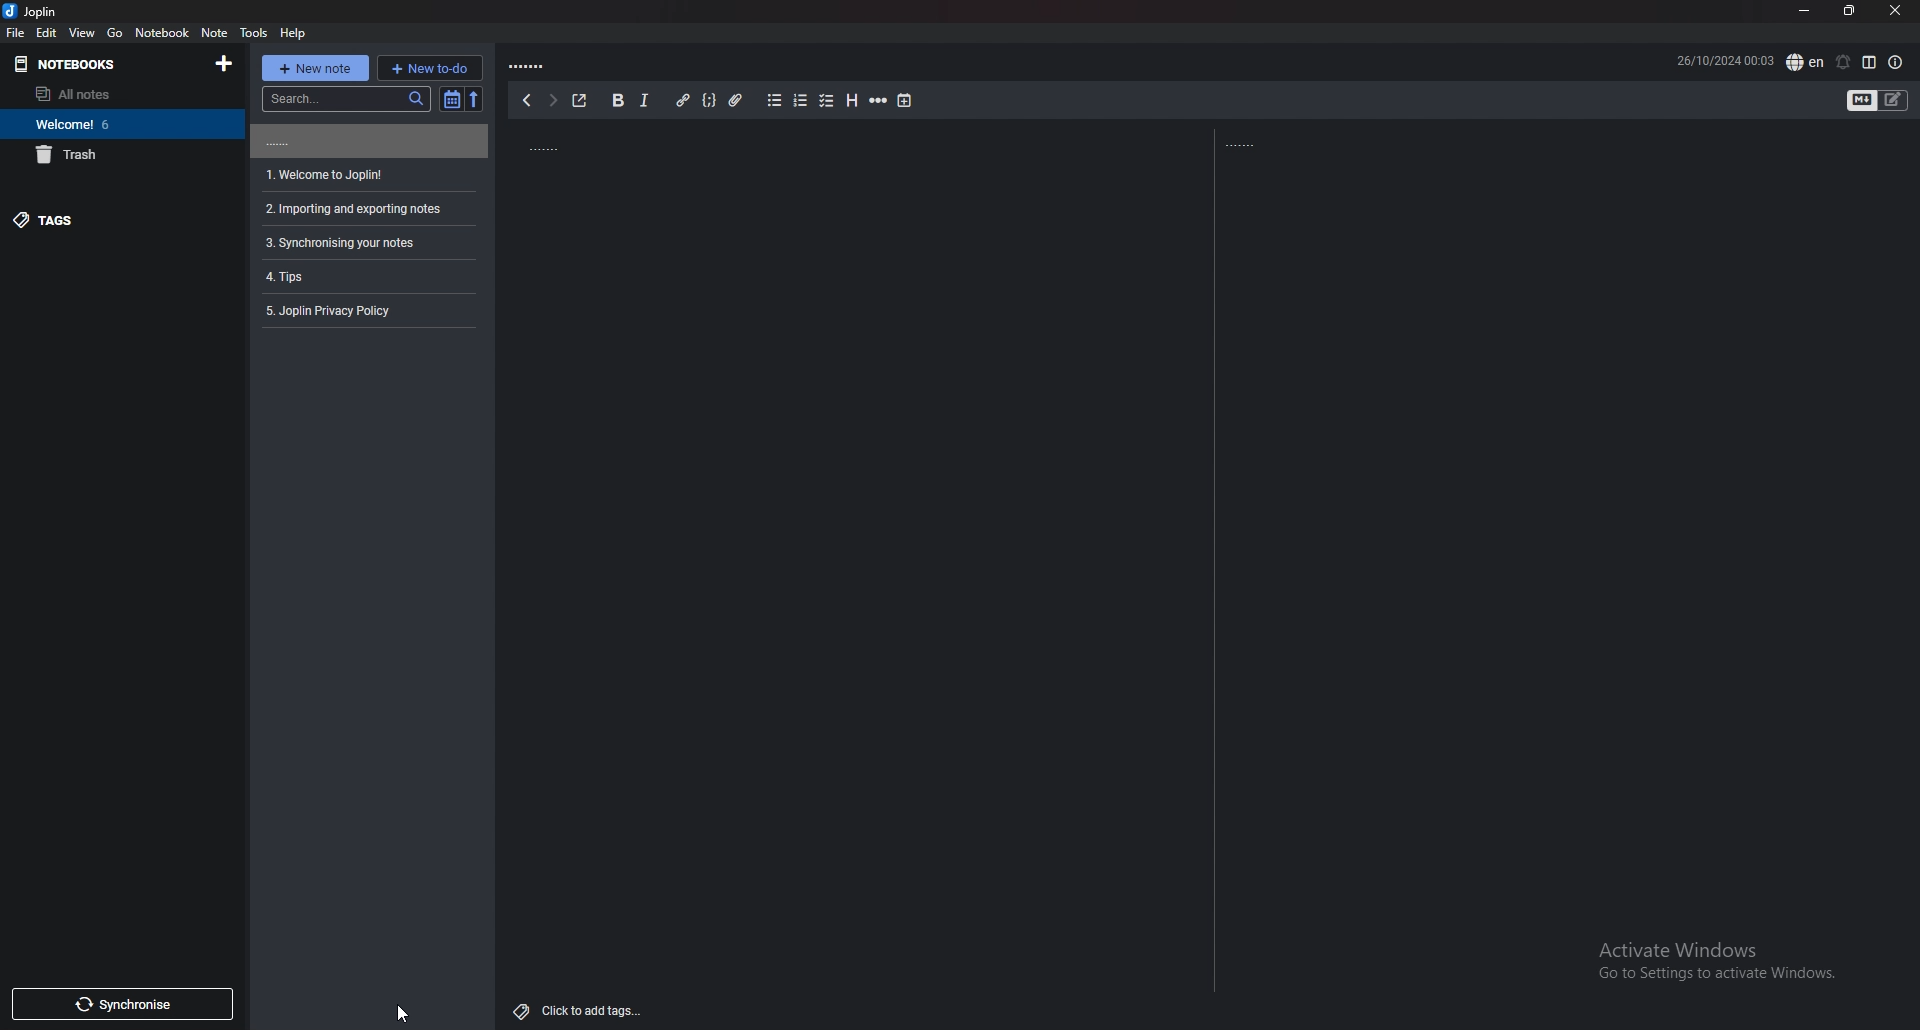 This screenshot has width=1920, height=1030. Describe the element at coordinates (1897, 10) in the screenshot. I see `close` at that location.